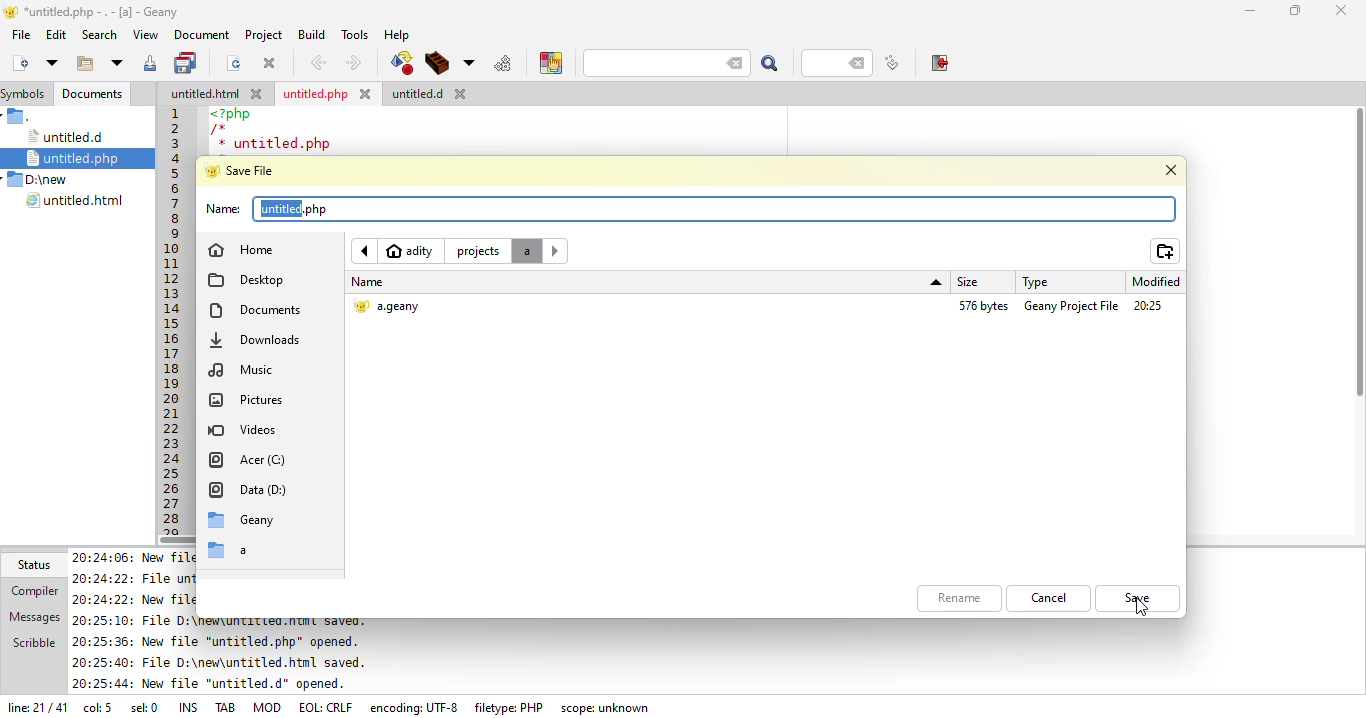 The image size is (1366, 718). What do you see at coordinates (247, 170) in the screenshot?
I see `save` at bounding box center [247, 170].